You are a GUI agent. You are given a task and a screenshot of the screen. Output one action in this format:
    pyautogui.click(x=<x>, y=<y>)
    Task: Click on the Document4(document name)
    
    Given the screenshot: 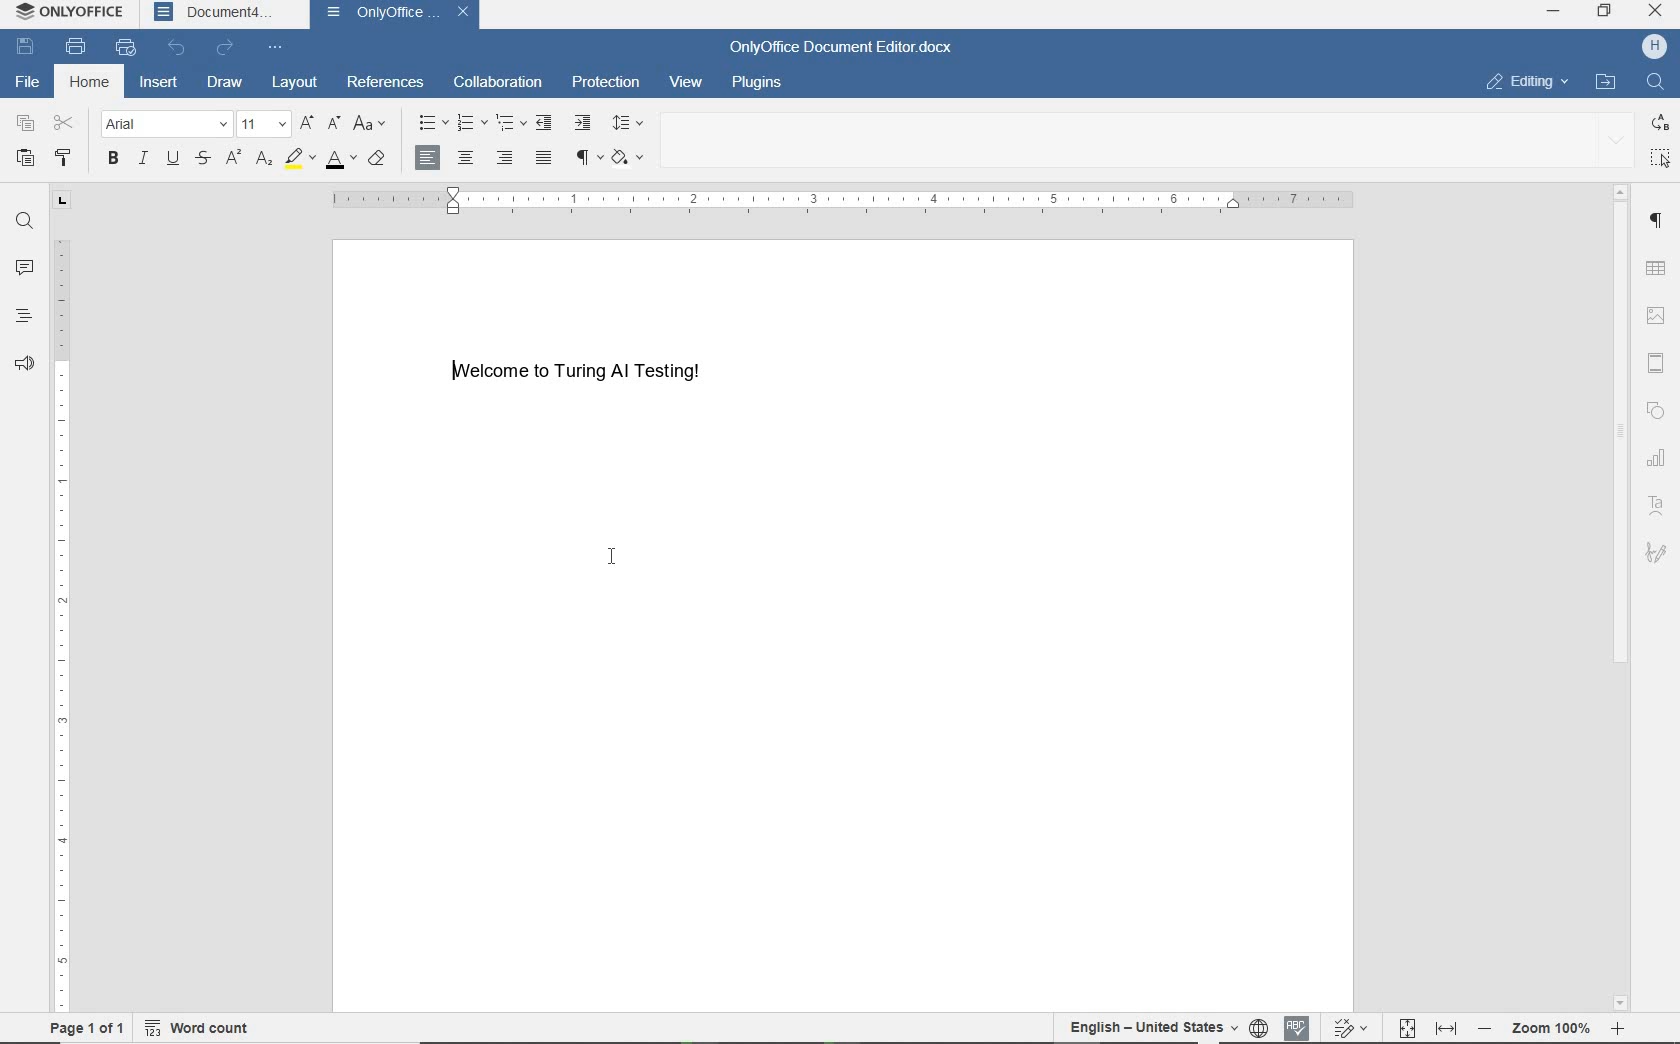 What is the action you would take?
    pyautogui.click(x=221, y=15)
    